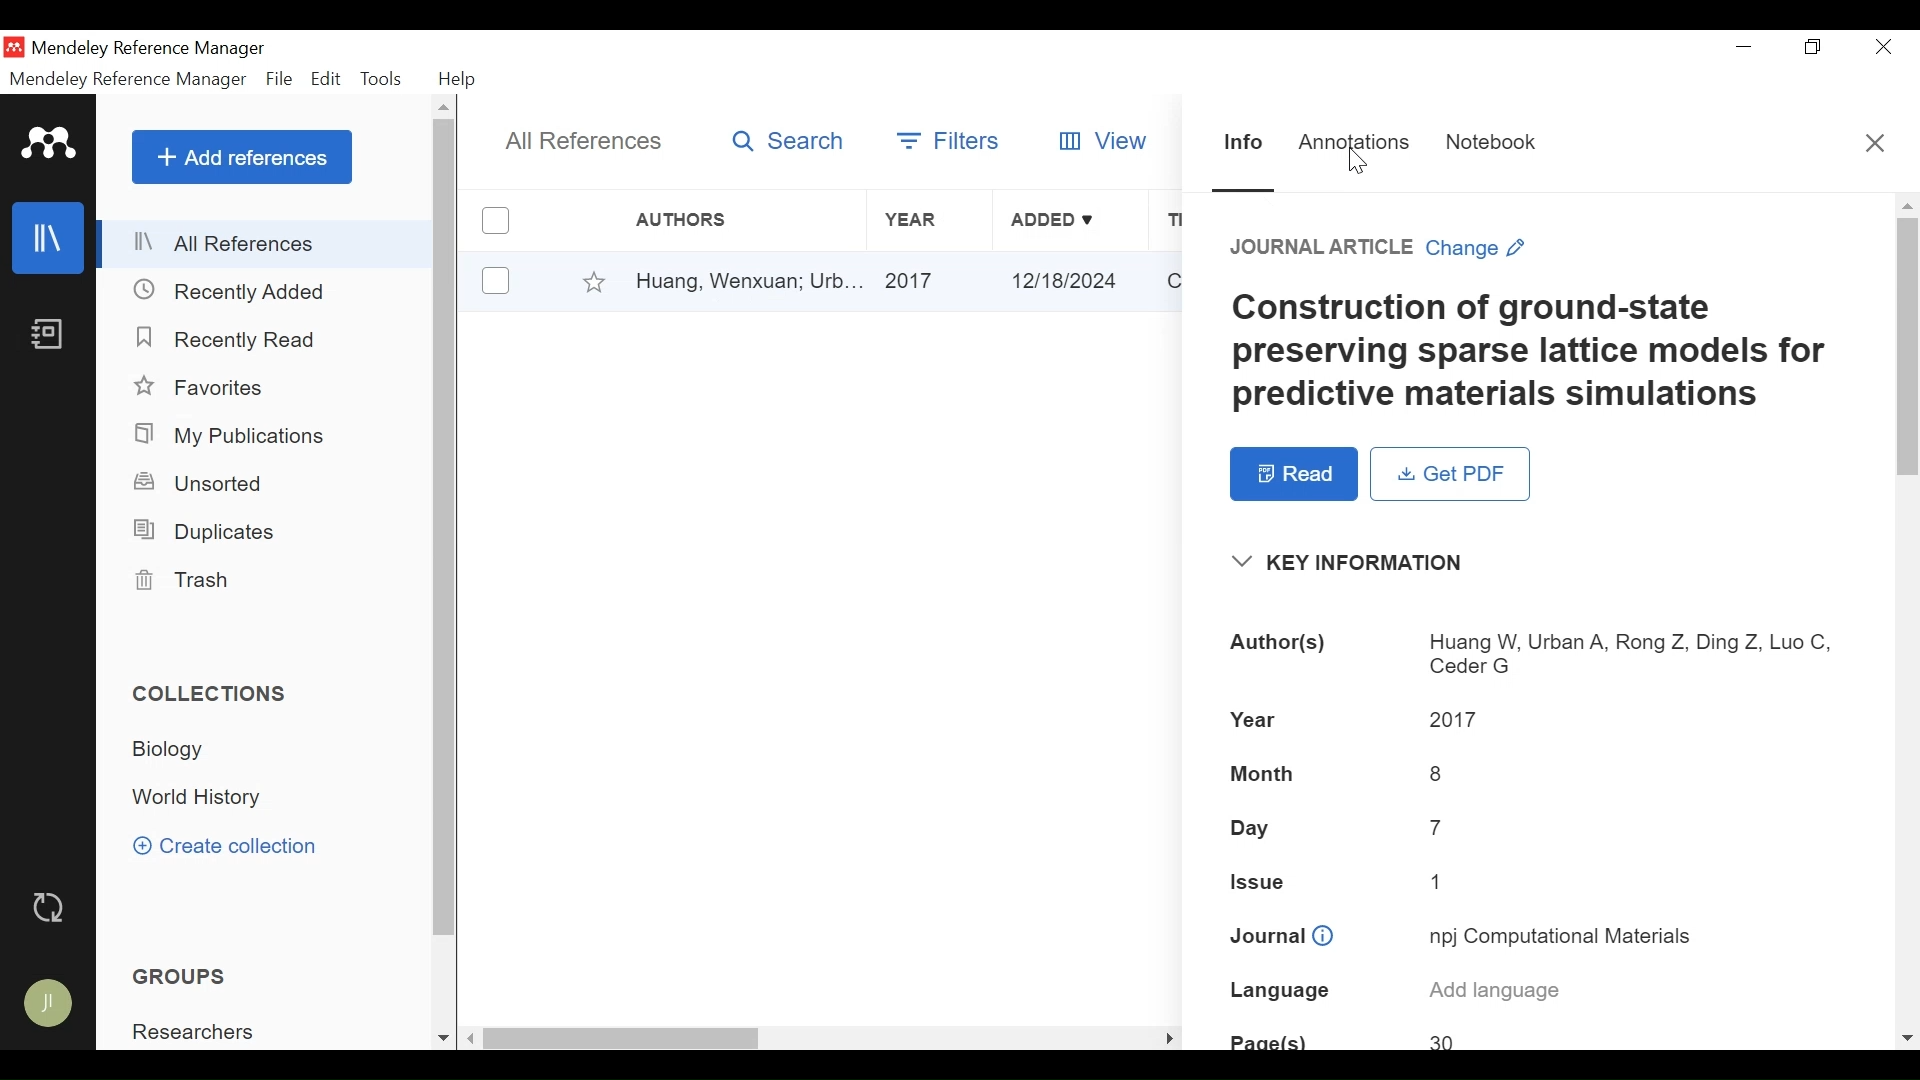 This screenshot has width=1920, height=1080. What do you see at coordinates (185, 582) in the screenshot?
I see `Trash` at bounding box center [185, 582].